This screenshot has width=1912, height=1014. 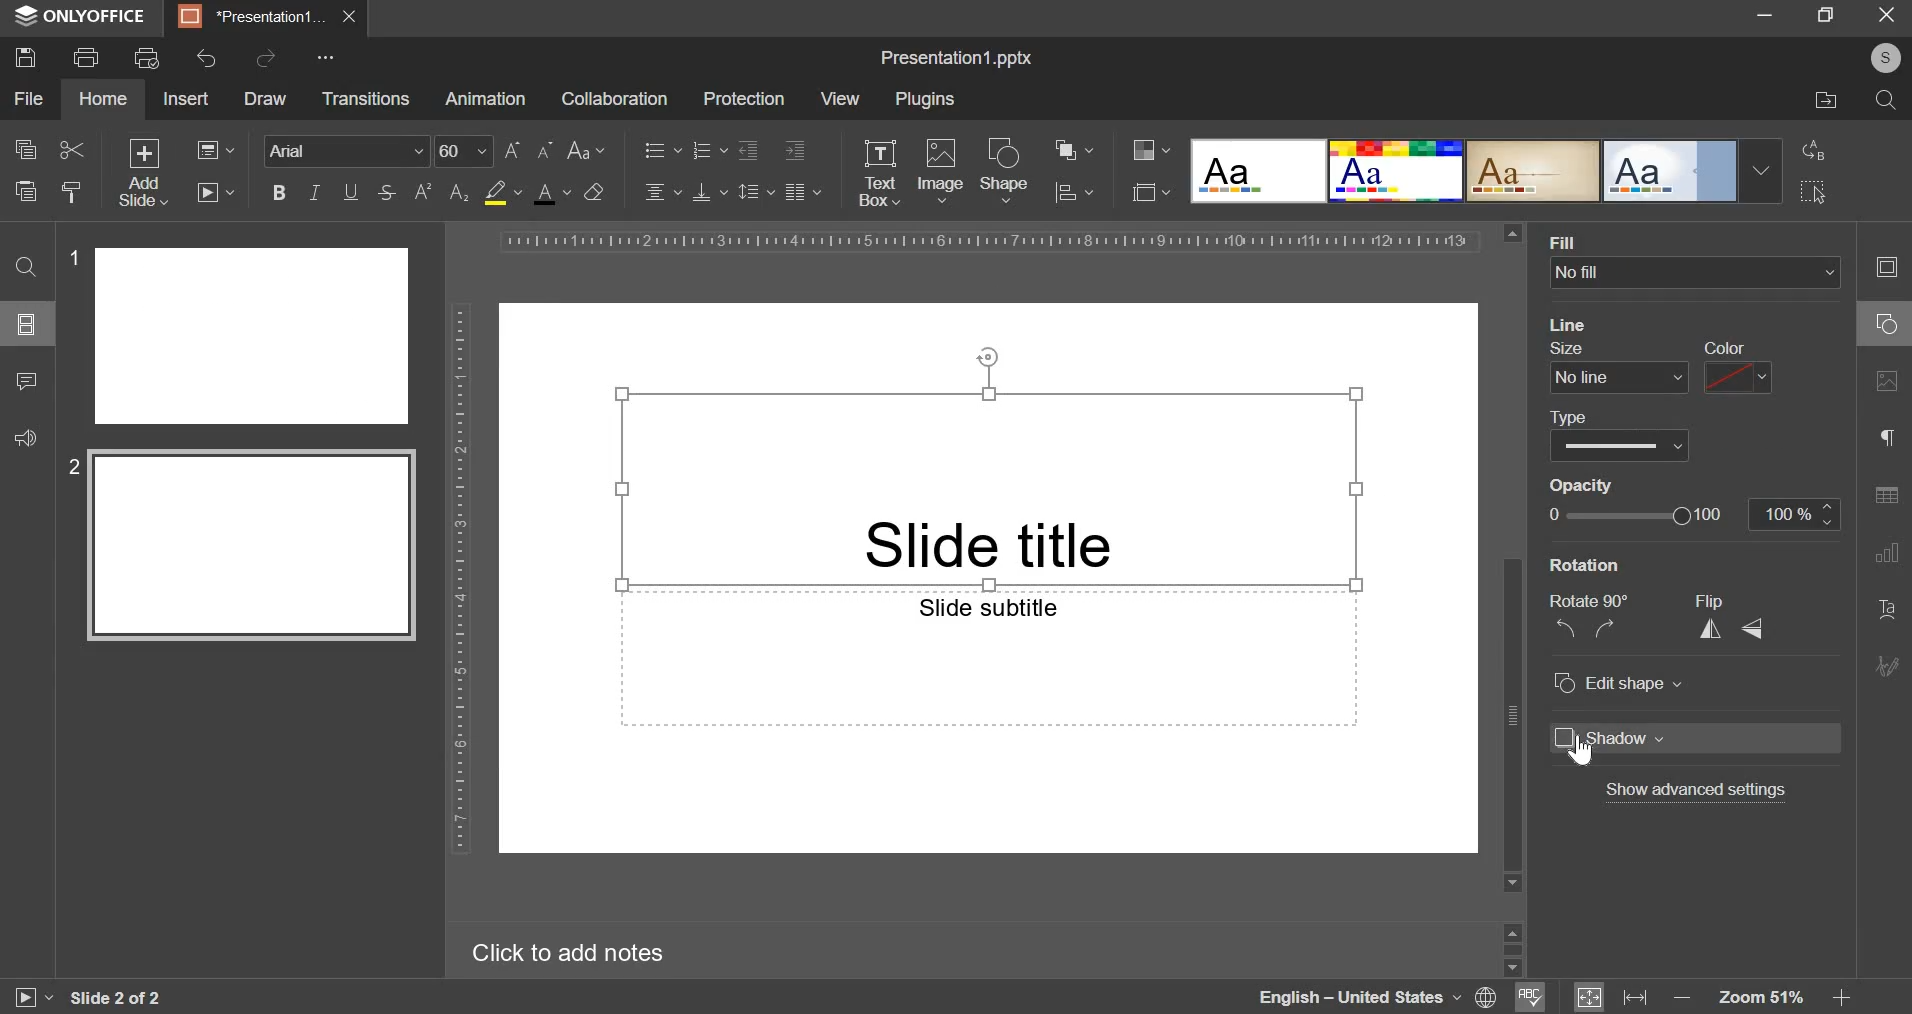 I want to click on flip, so click(x=1713, y=599).